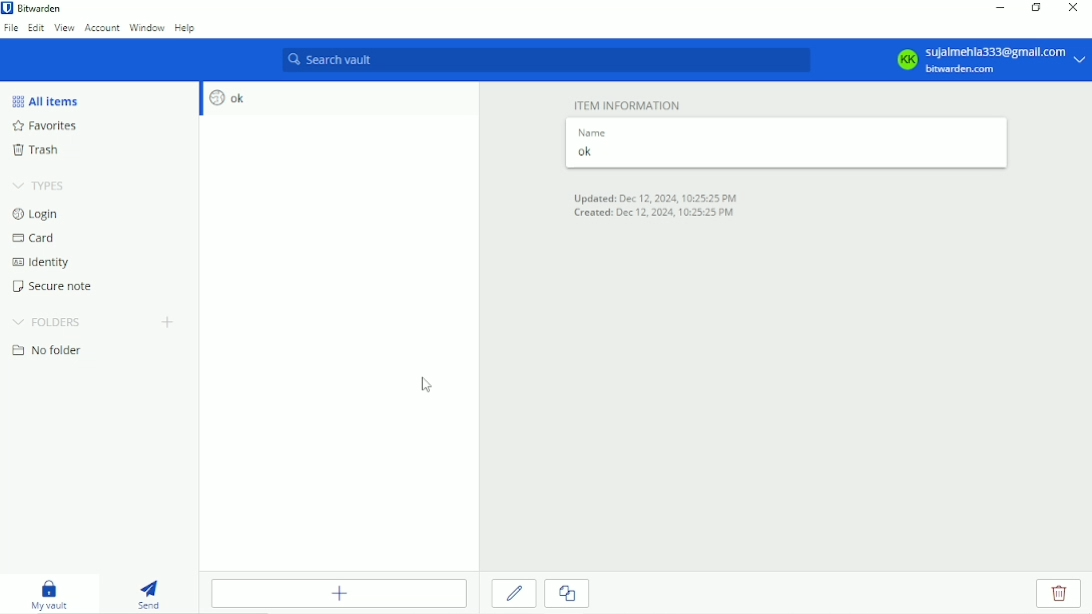 The height and width of the screenshot is (614, 1092). I want to click on Add item, so click(339, 593).